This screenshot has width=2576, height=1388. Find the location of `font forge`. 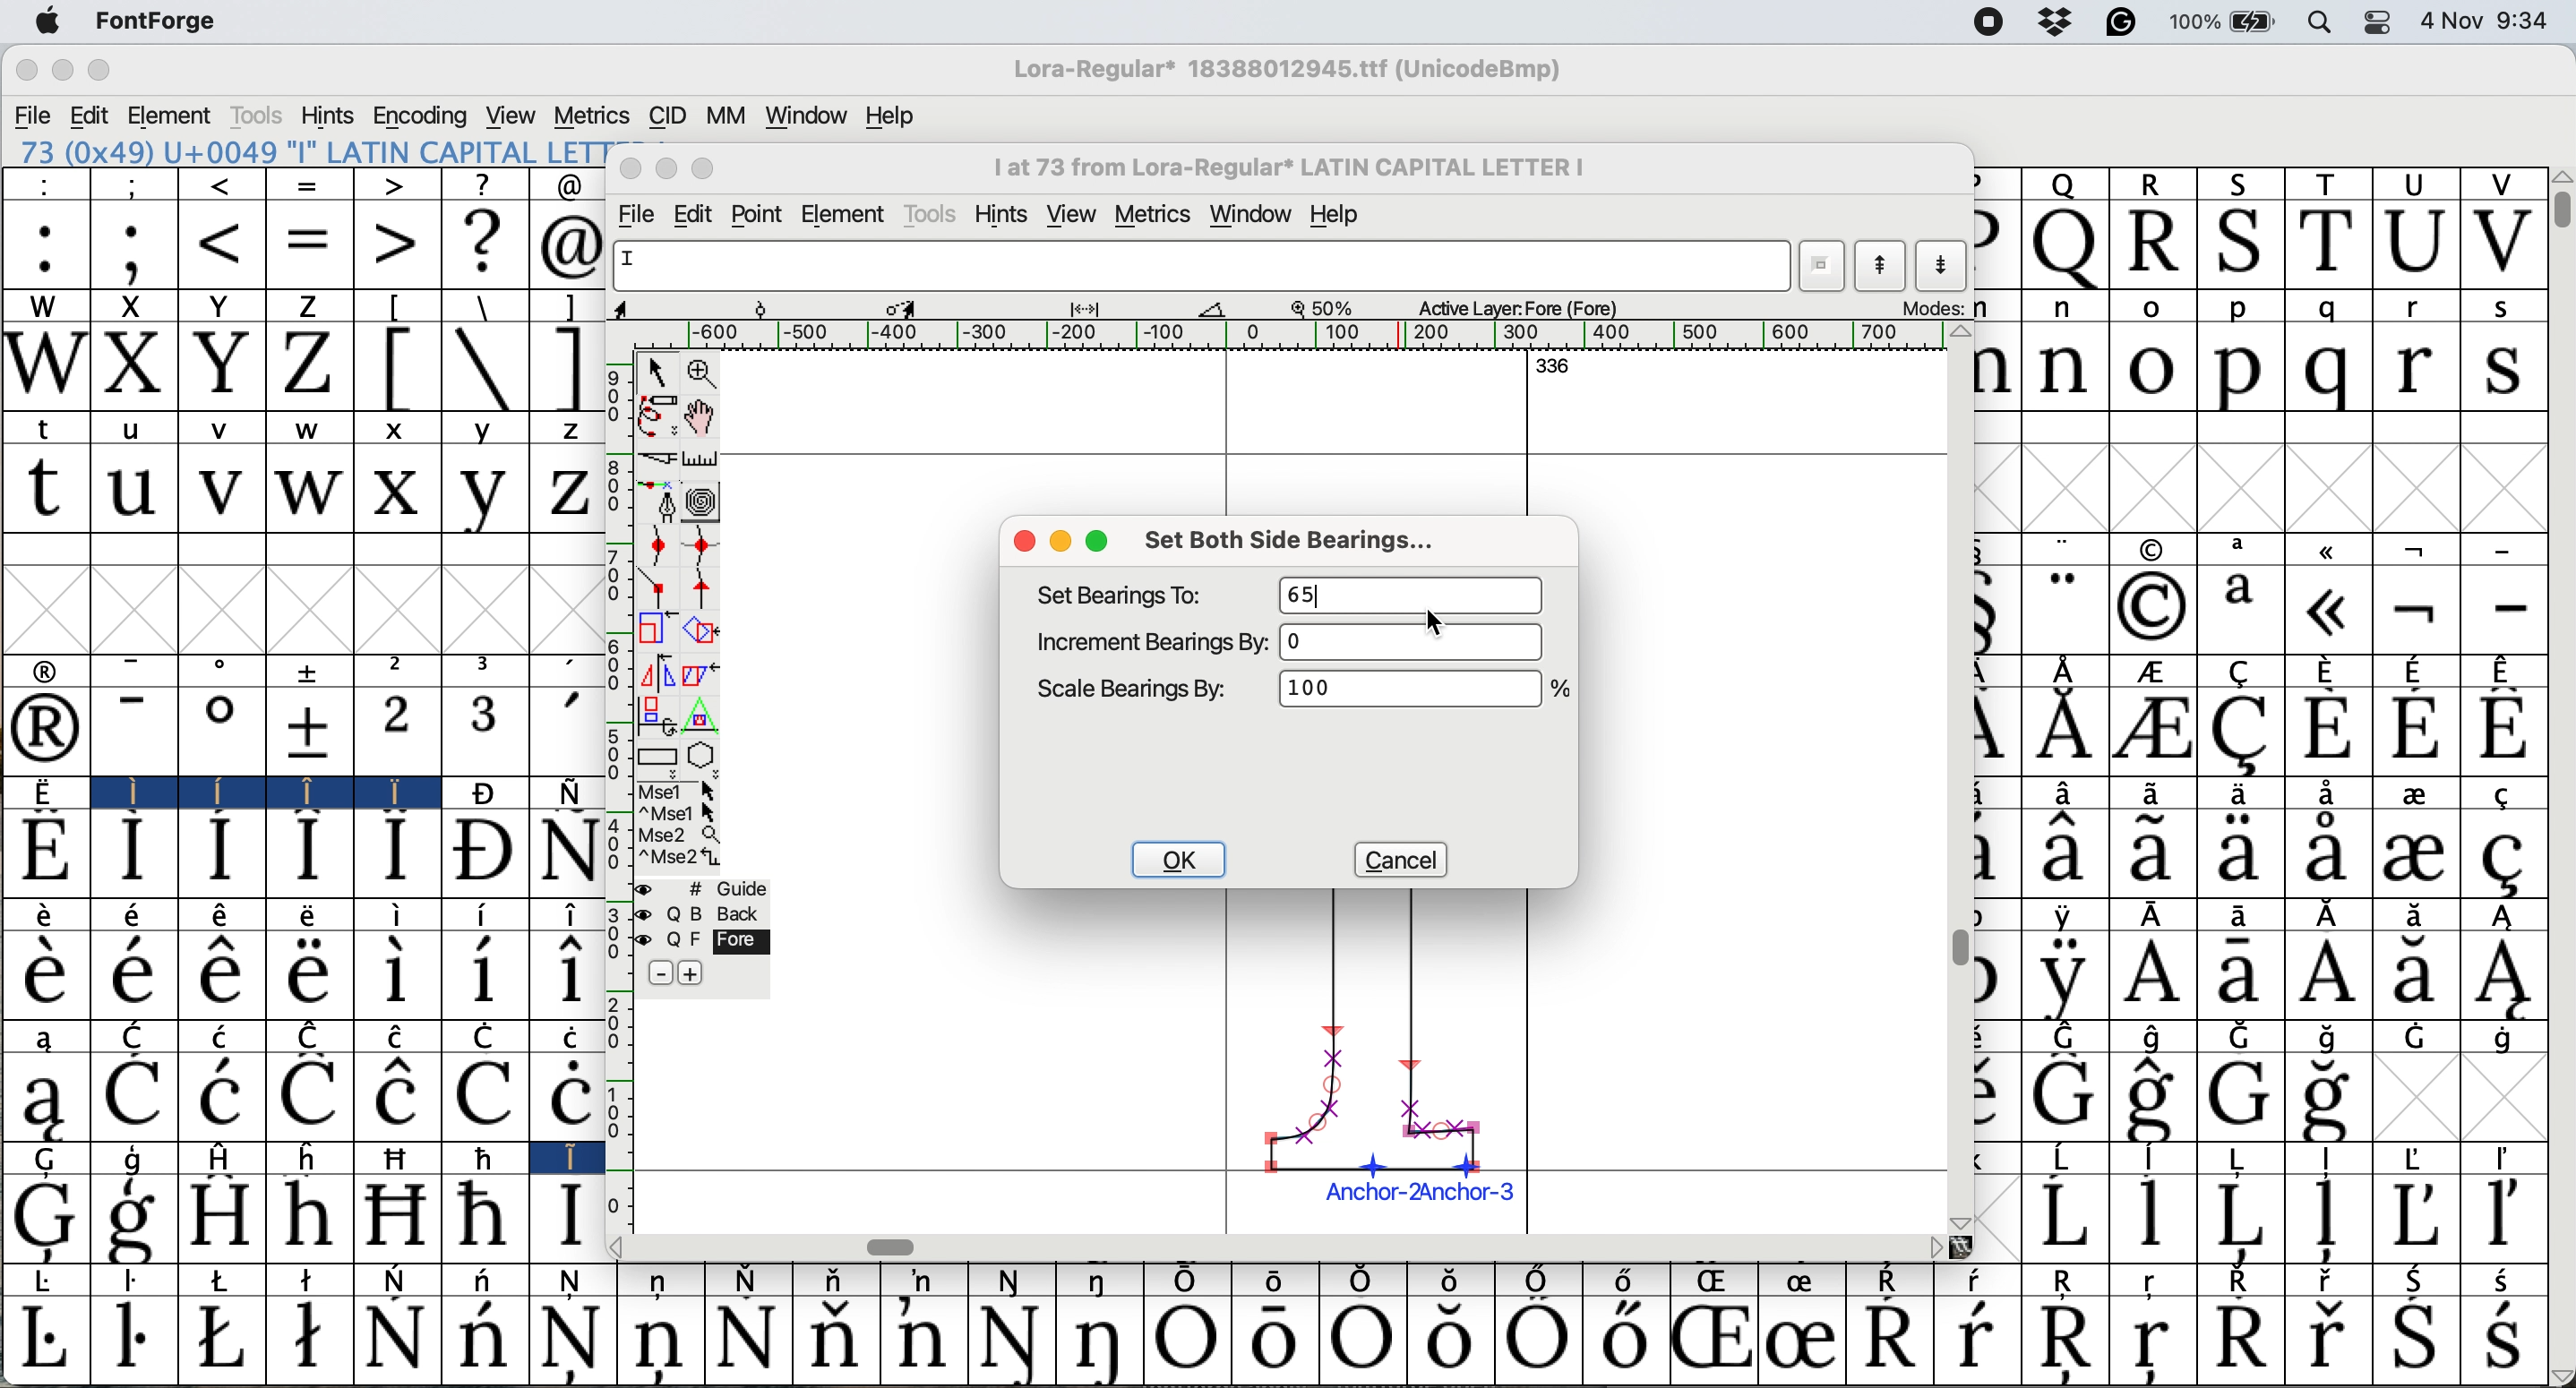

font forge is located at coordinates (167, 20).